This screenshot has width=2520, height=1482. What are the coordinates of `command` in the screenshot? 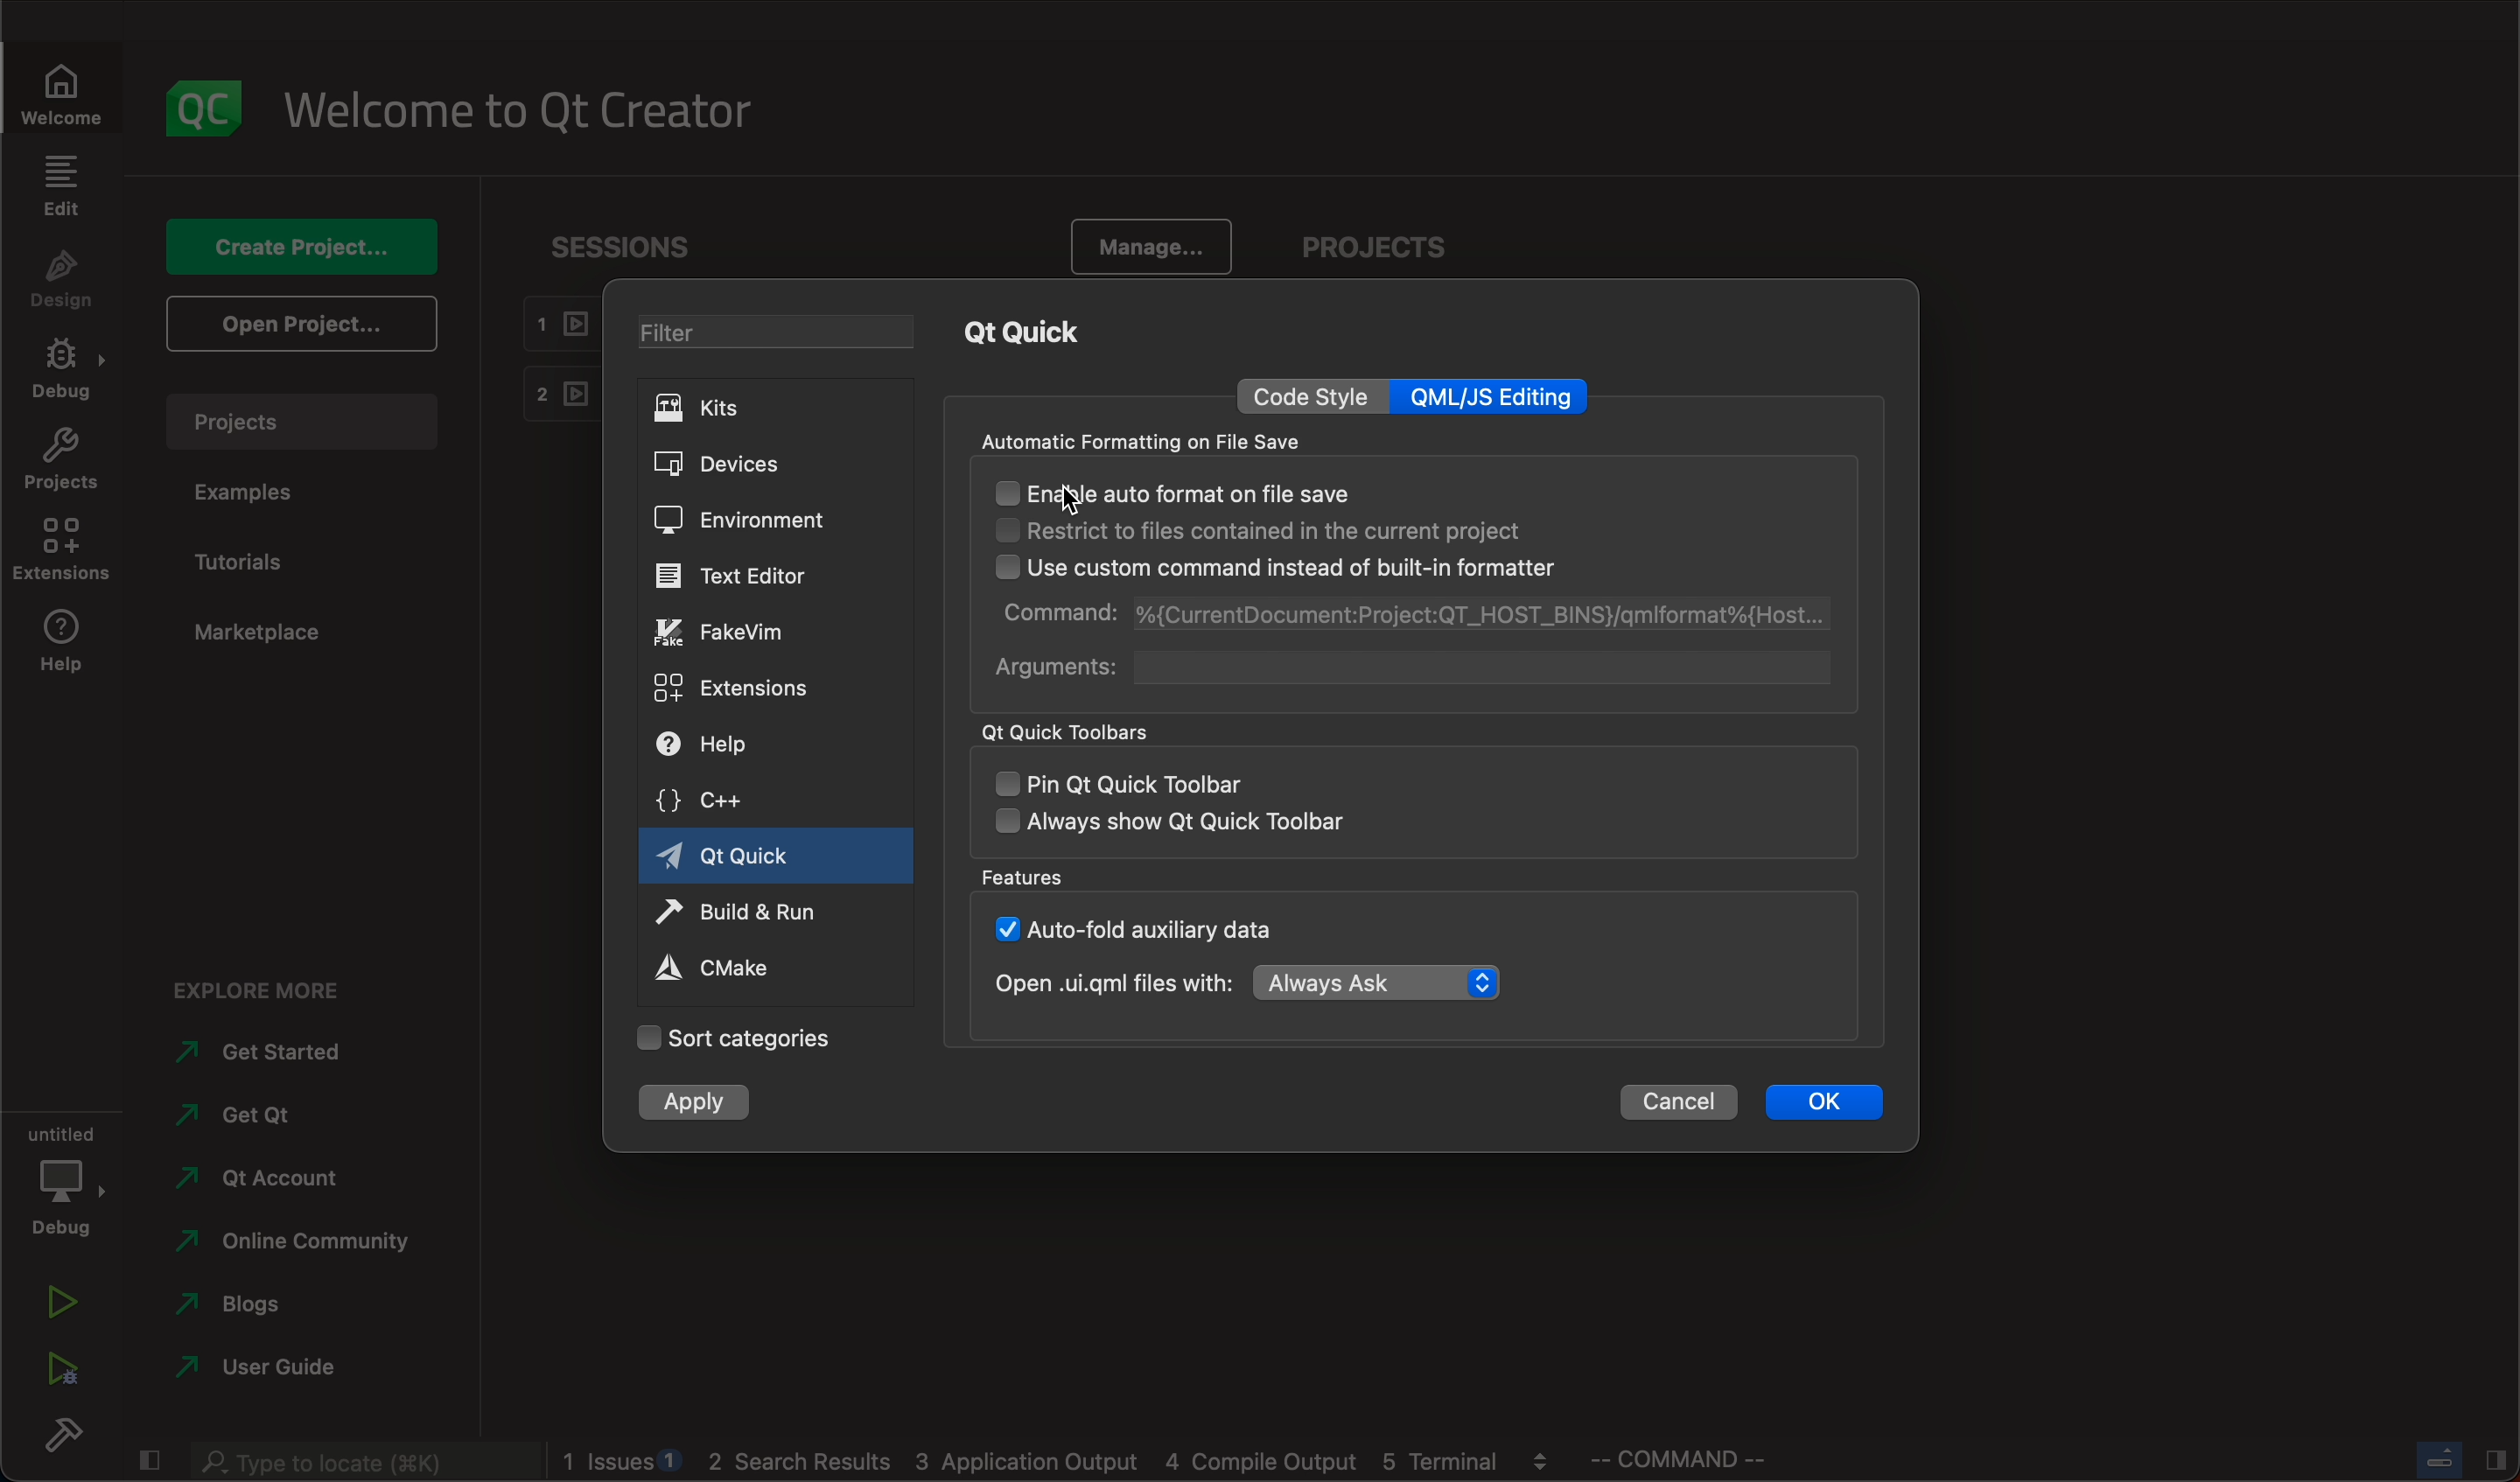 It's located at (1700, 1460).